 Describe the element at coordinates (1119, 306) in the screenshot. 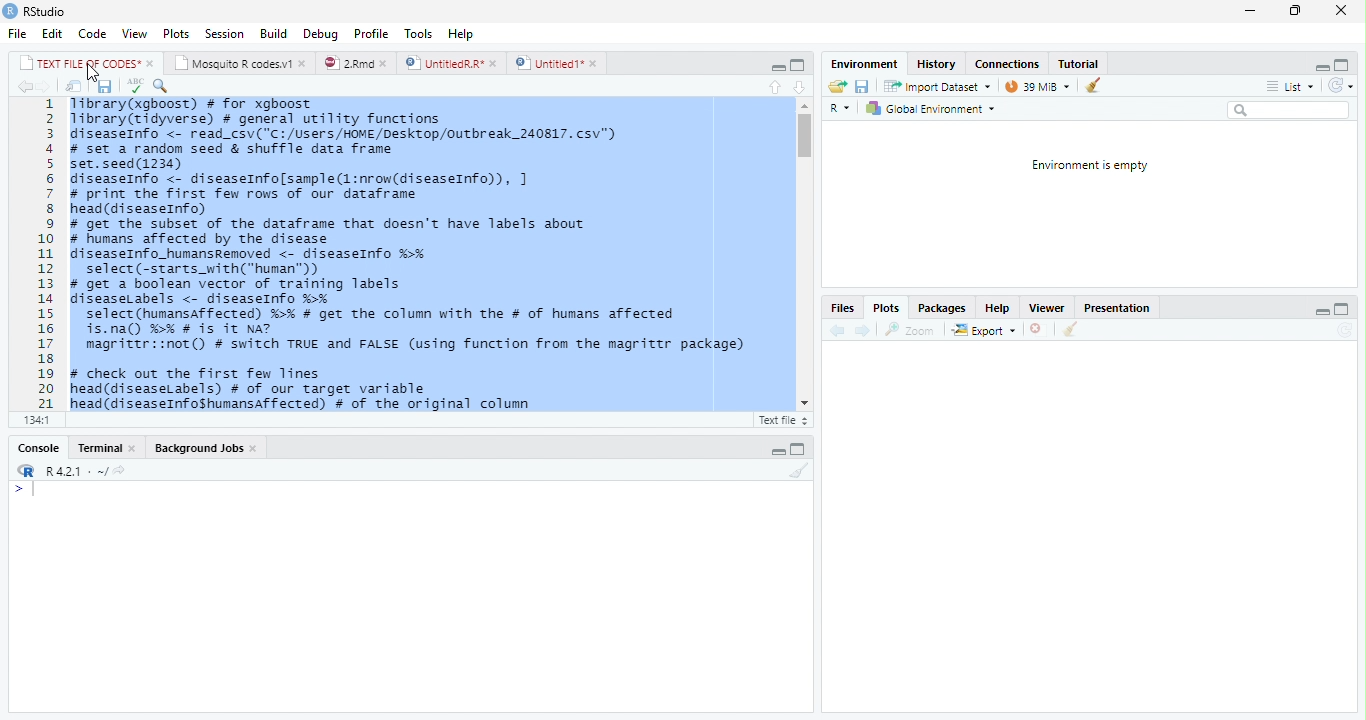

I see `Presentation` at that location.